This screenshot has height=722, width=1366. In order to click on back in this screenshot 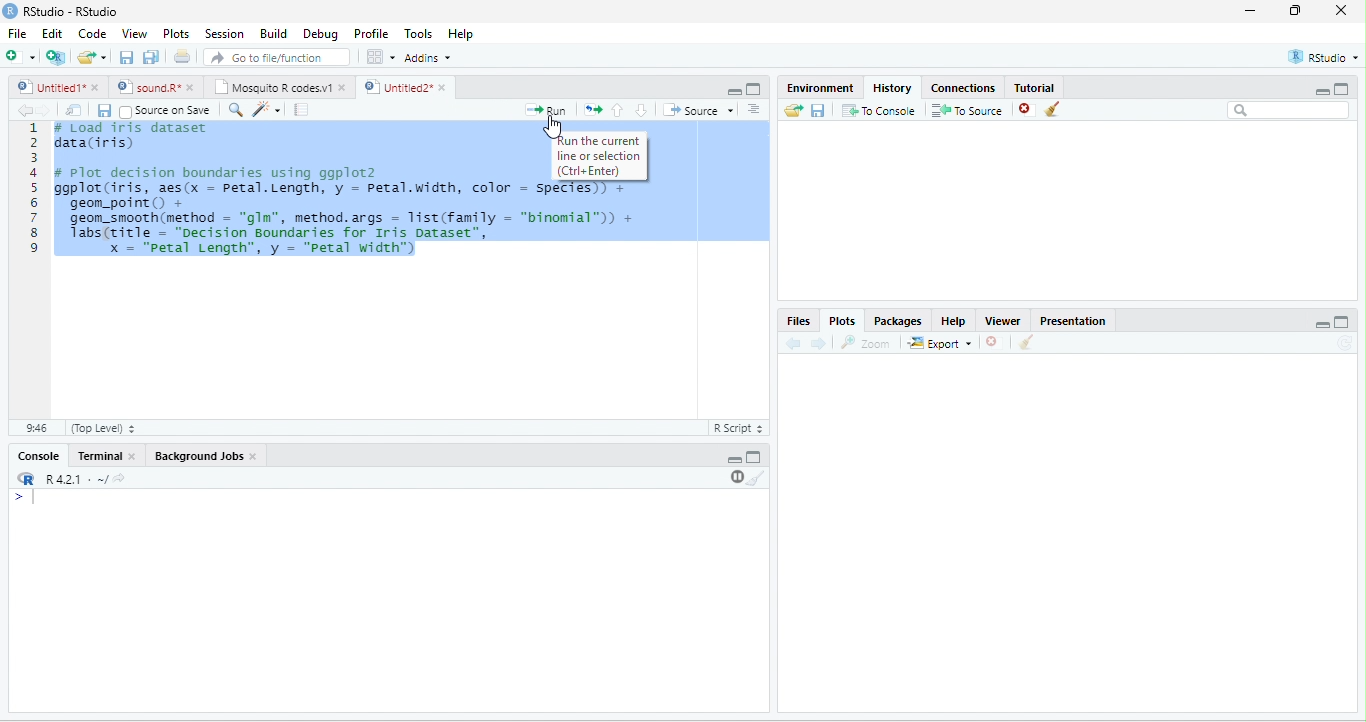, I will do `click(25, 111)`.